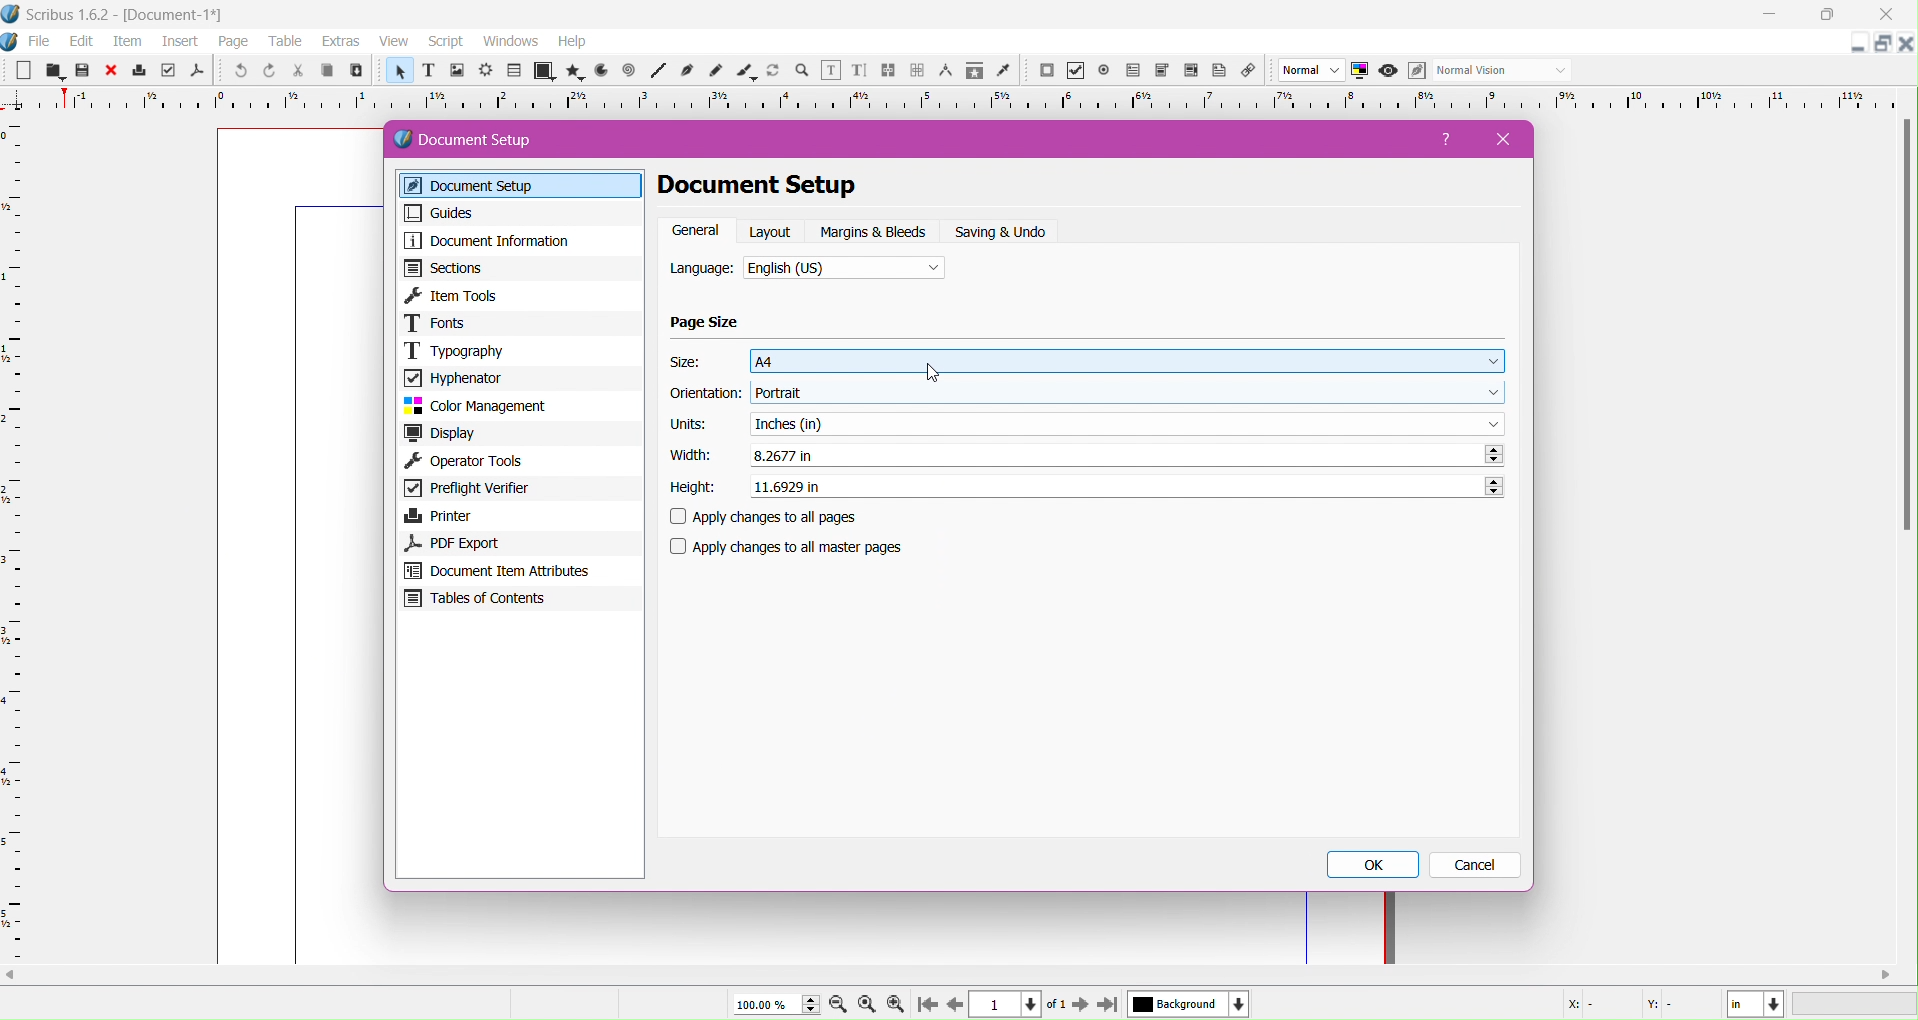 This screenshot has width=1918, height=1020. Describe the element at coordinates (1128, 360) in the screenshot. I see `Select the size` at that location.